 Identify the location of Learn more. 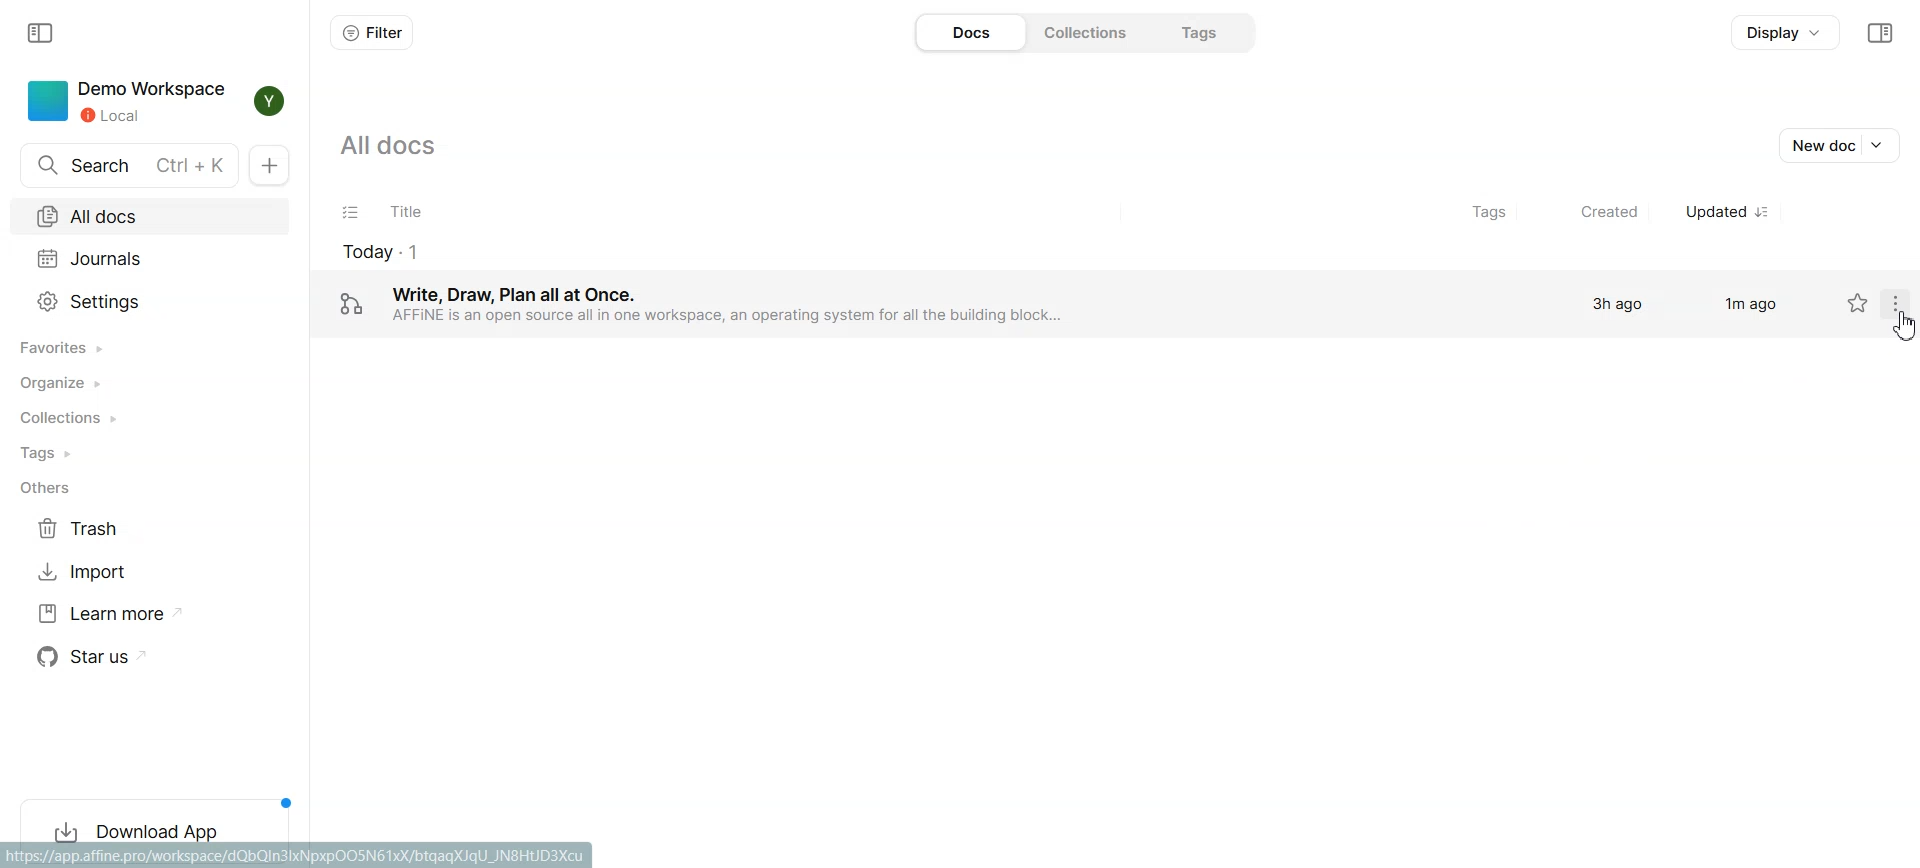
(131, 614).